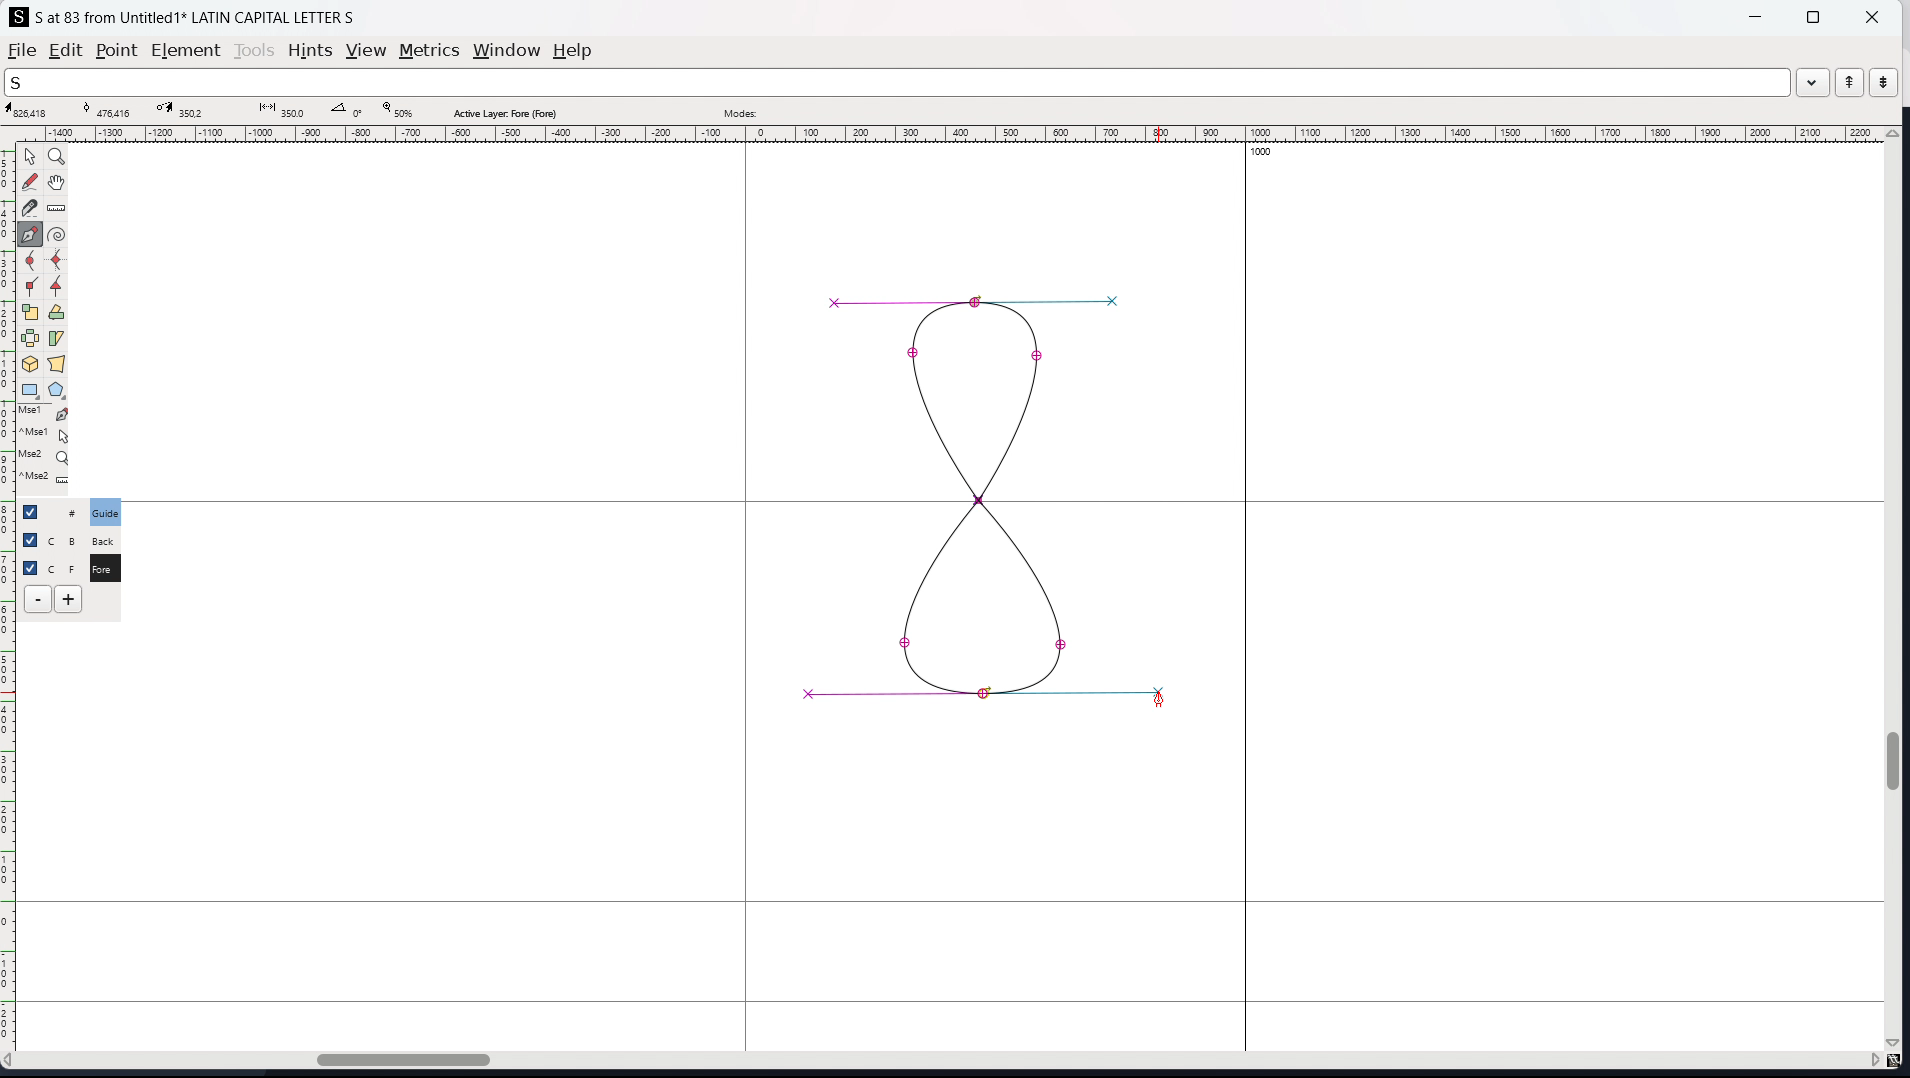 This screenshot has height=1078, width=1910. Describe the element at coordinates (256, 50) in the screenshot. I see `tools` at that location.